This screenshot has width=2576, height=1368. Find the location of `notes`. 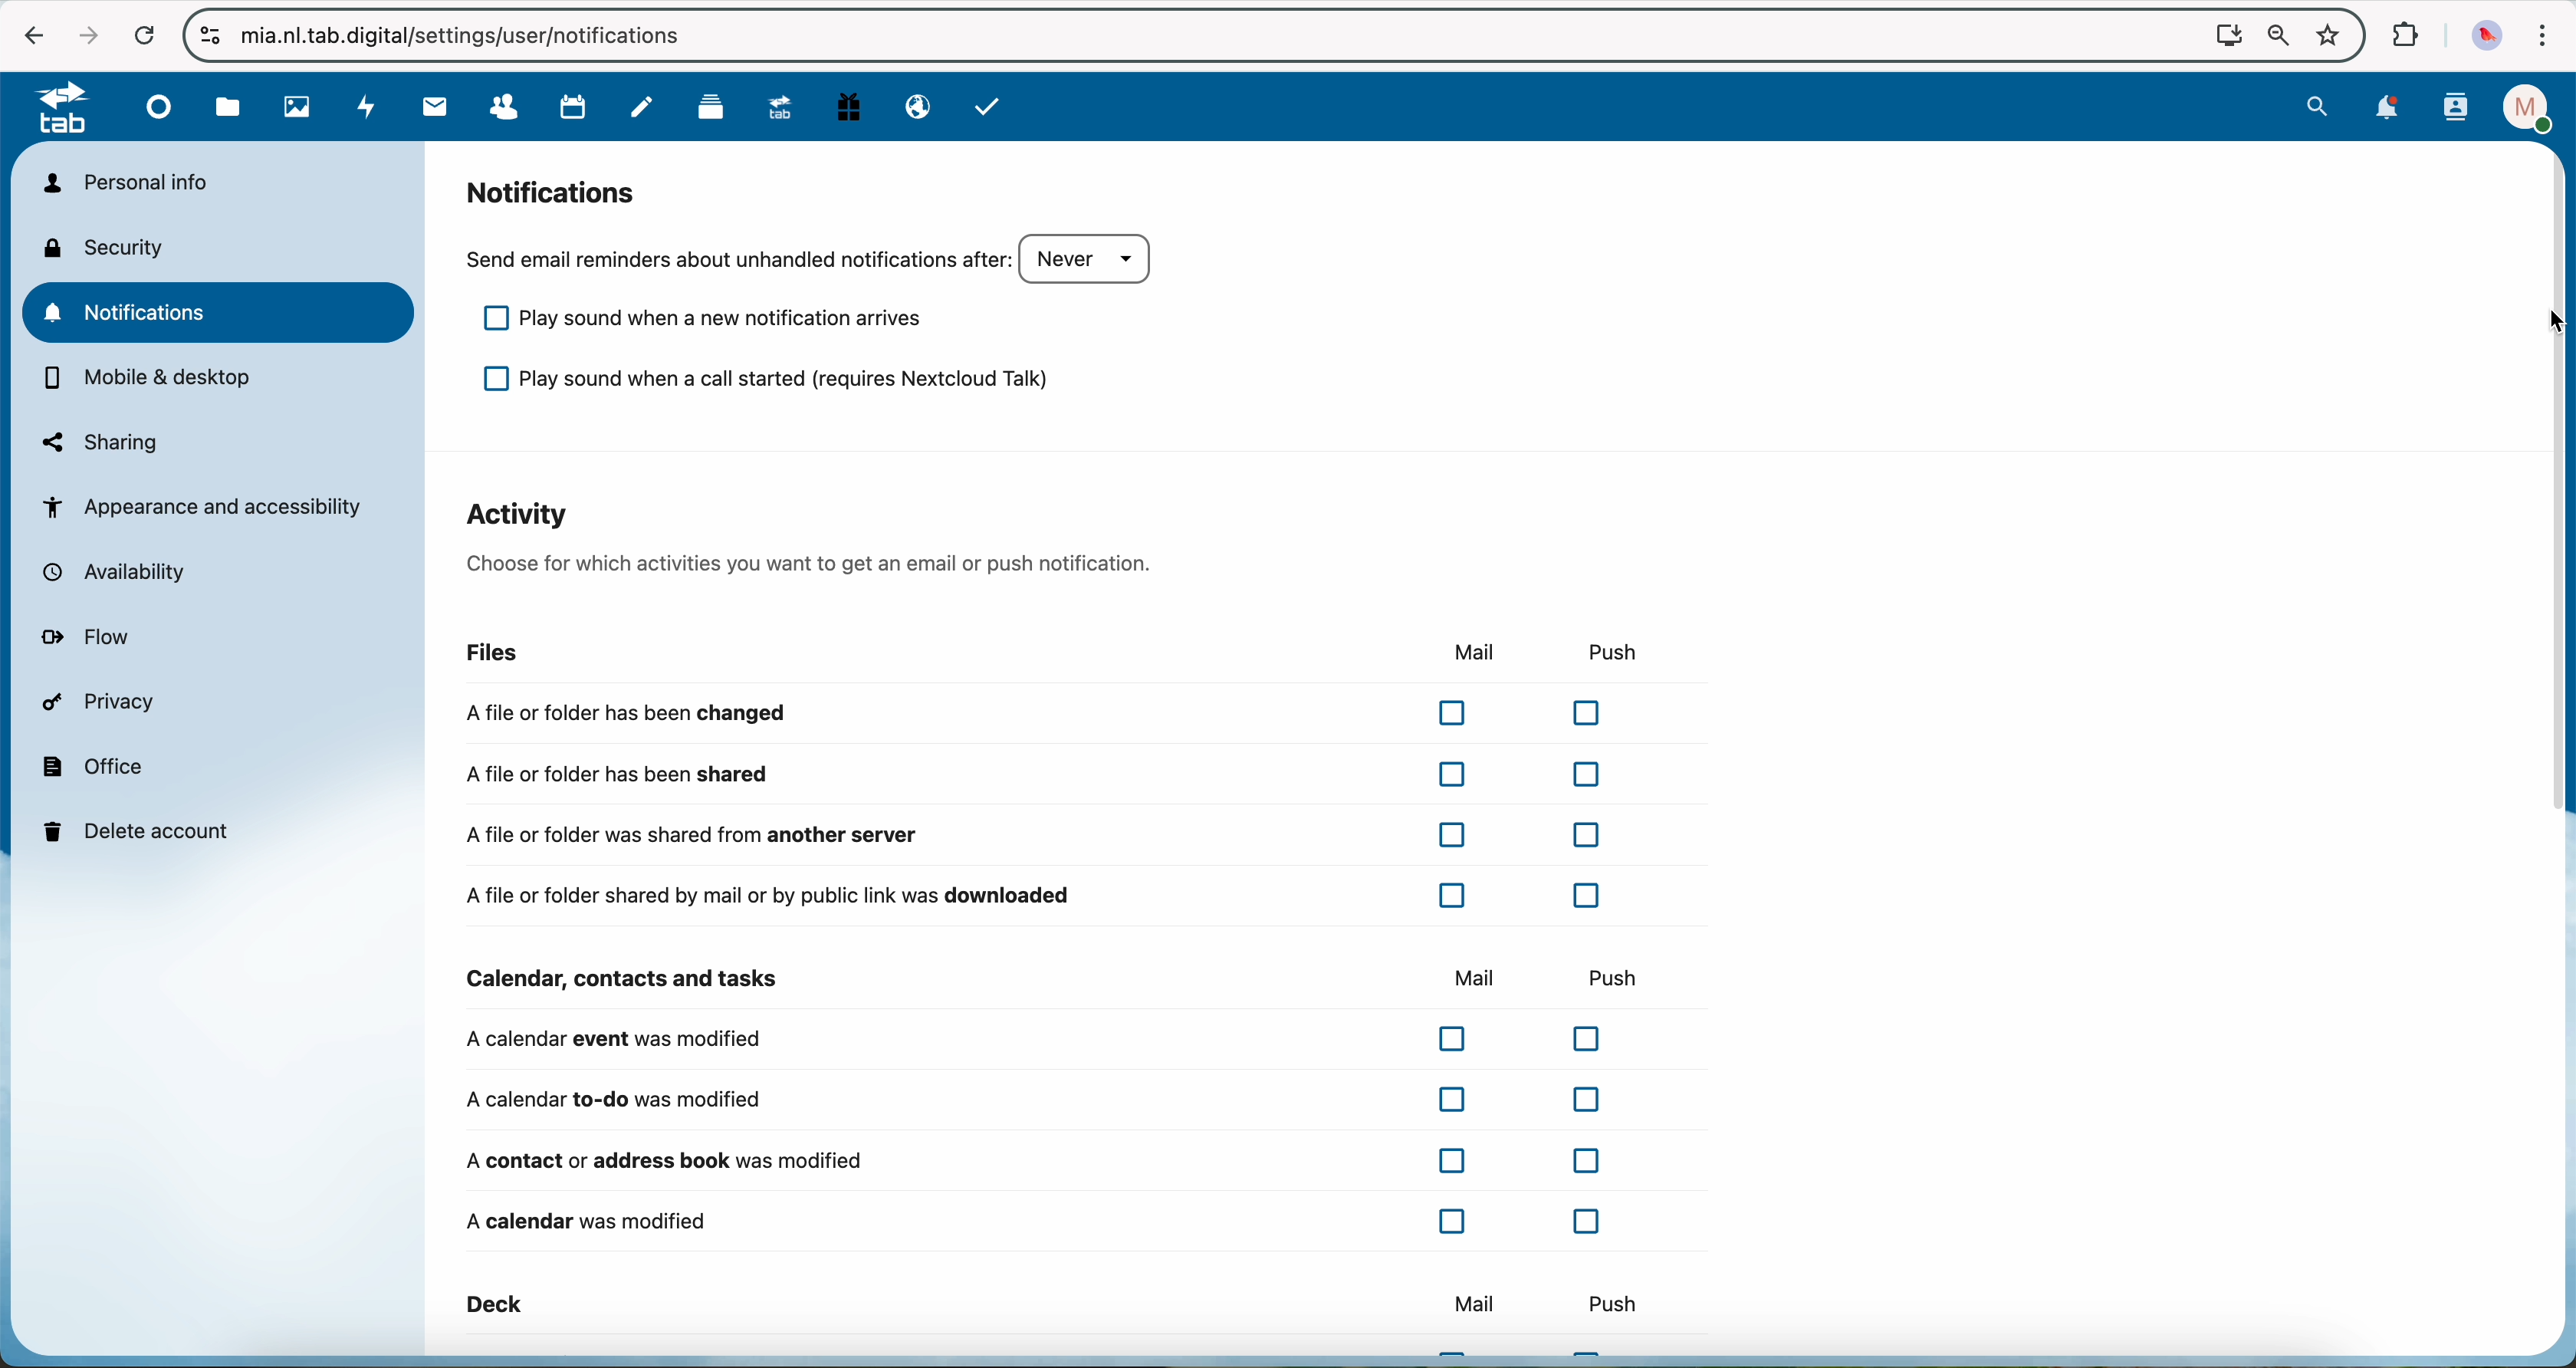

notes is located at coordinates (642, 108).